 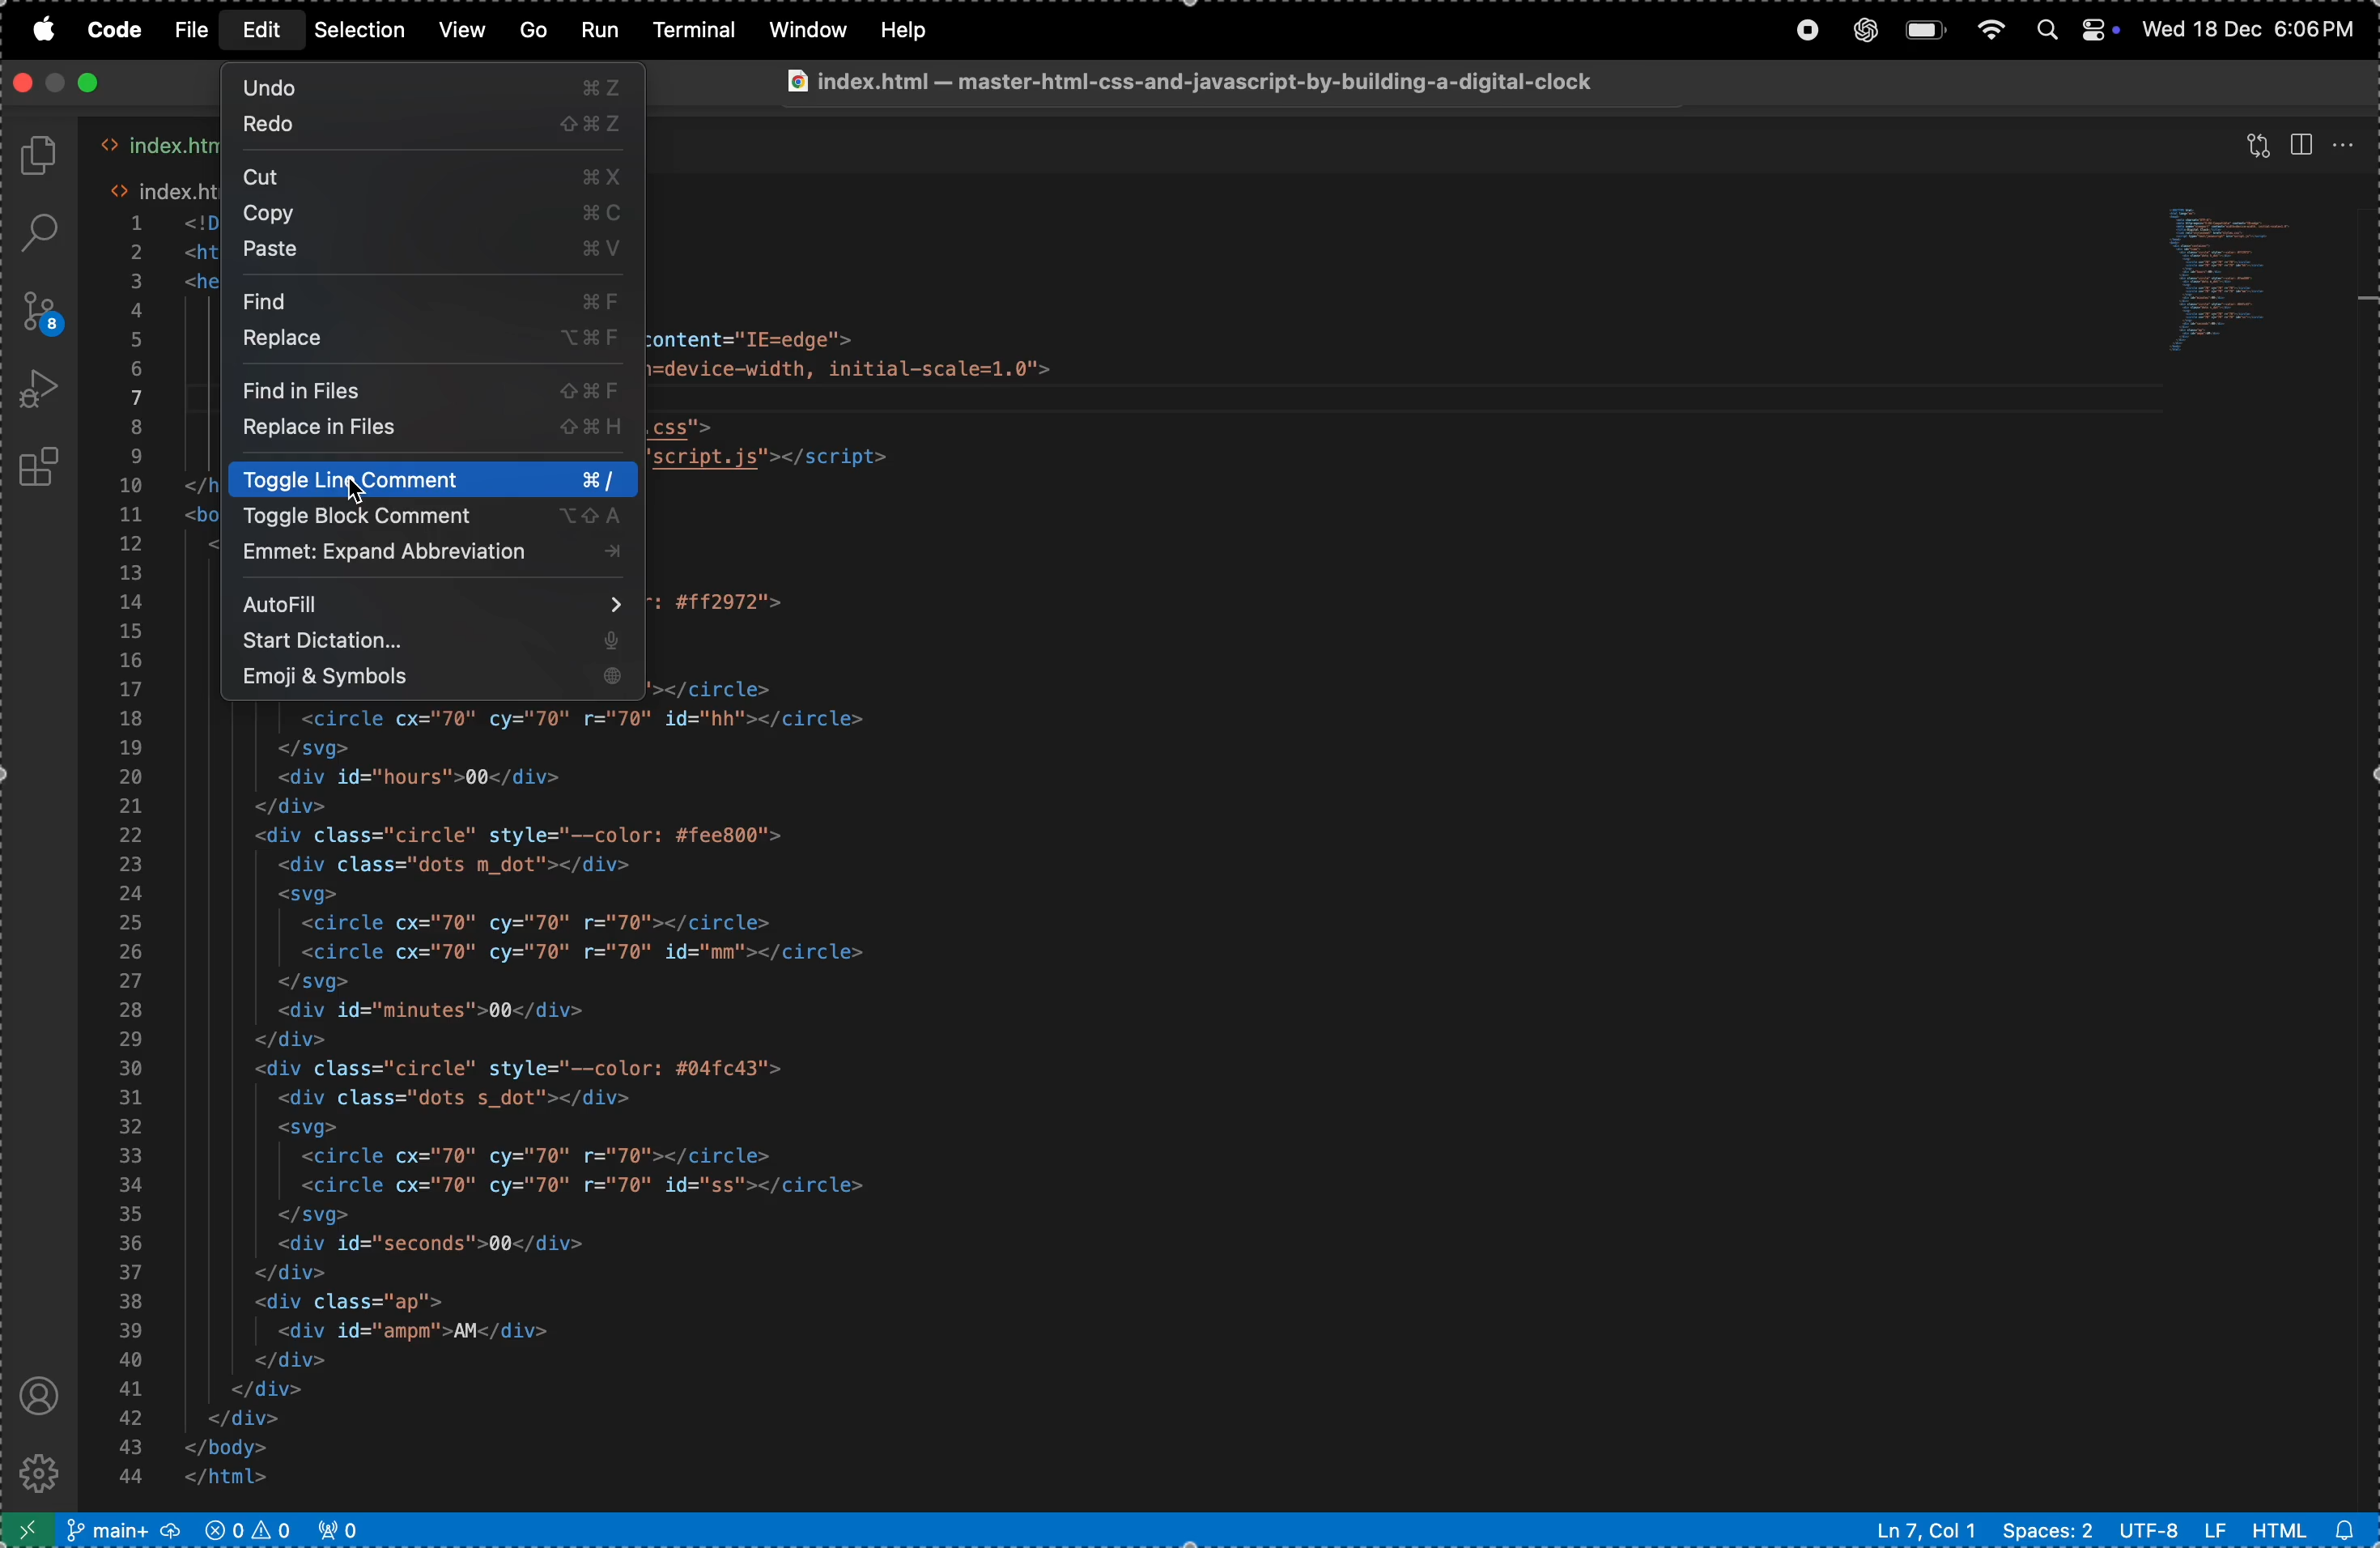 What do you see at coordinates (1991, 31) in the screenshot?
I see `wifi` at bounding box center [1991, 31].